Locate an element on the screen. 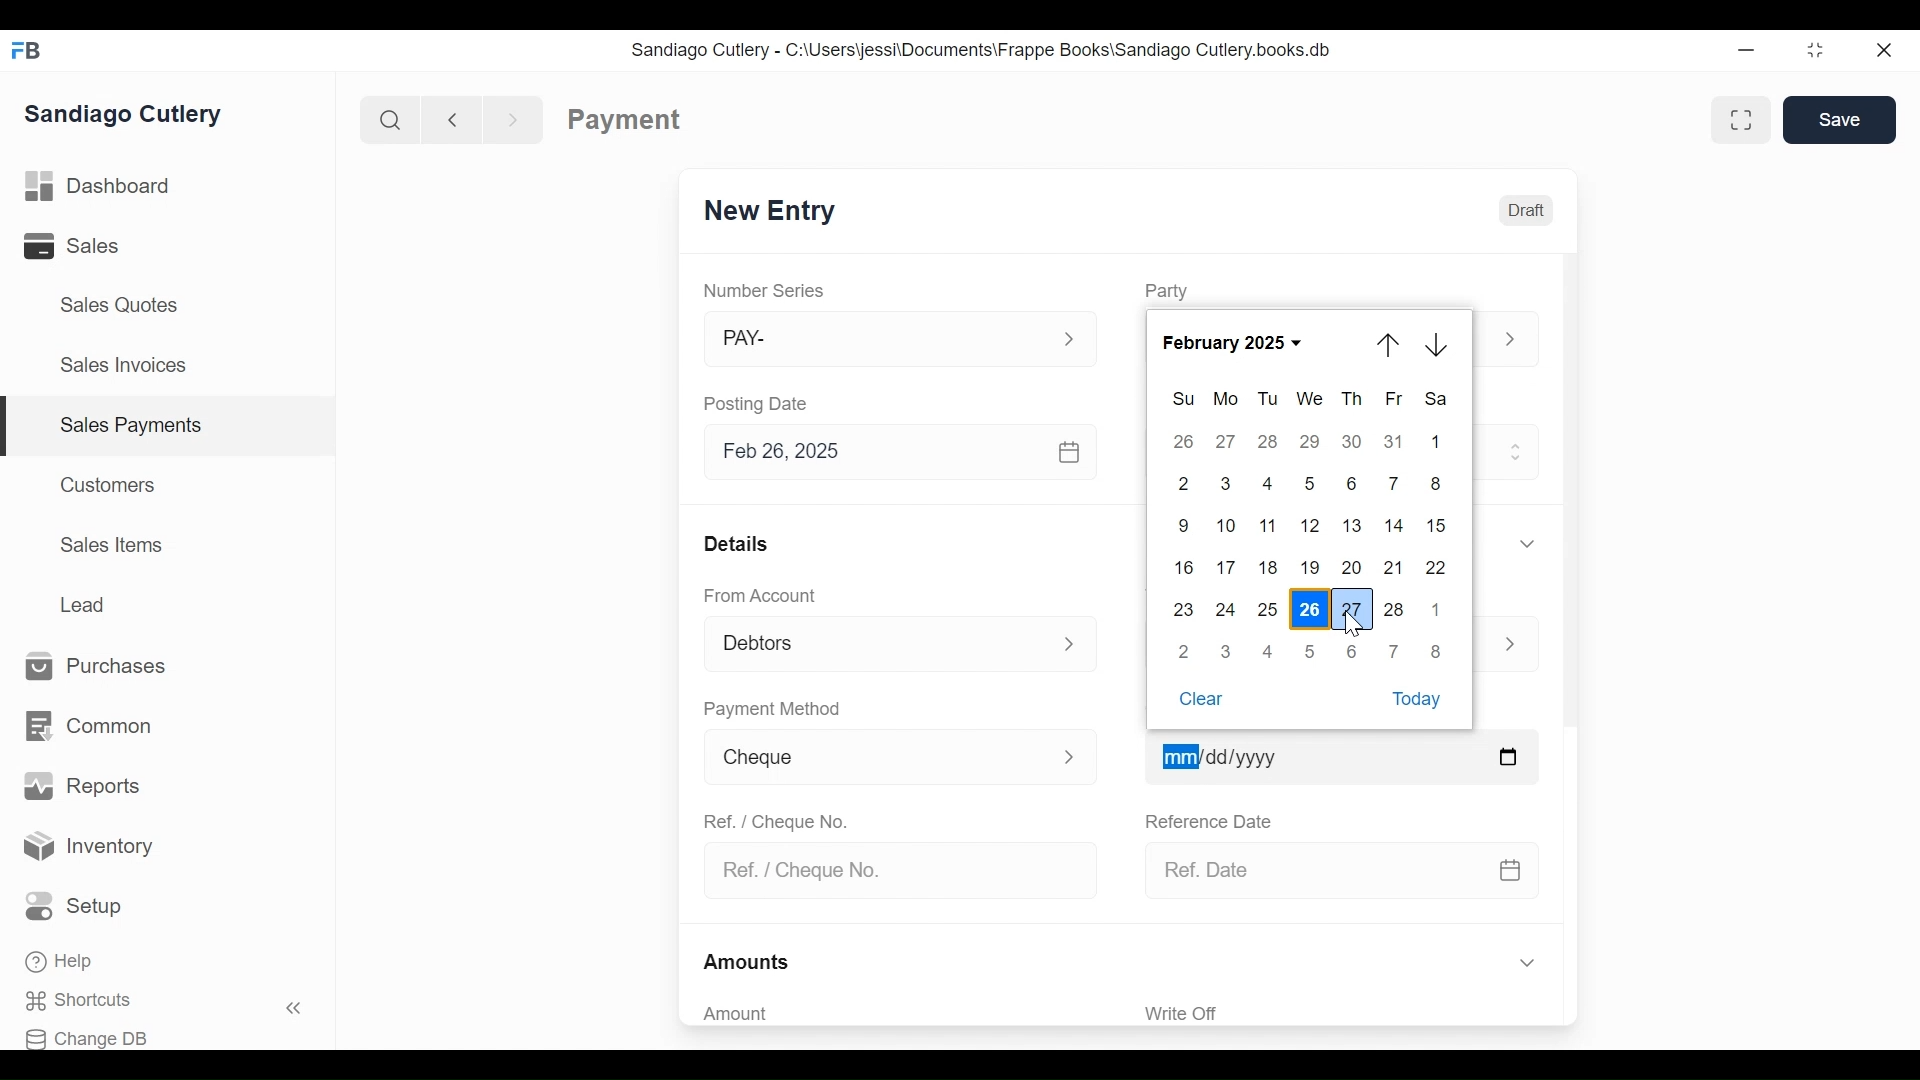  Sales Items is located at coordinates (112, 545).